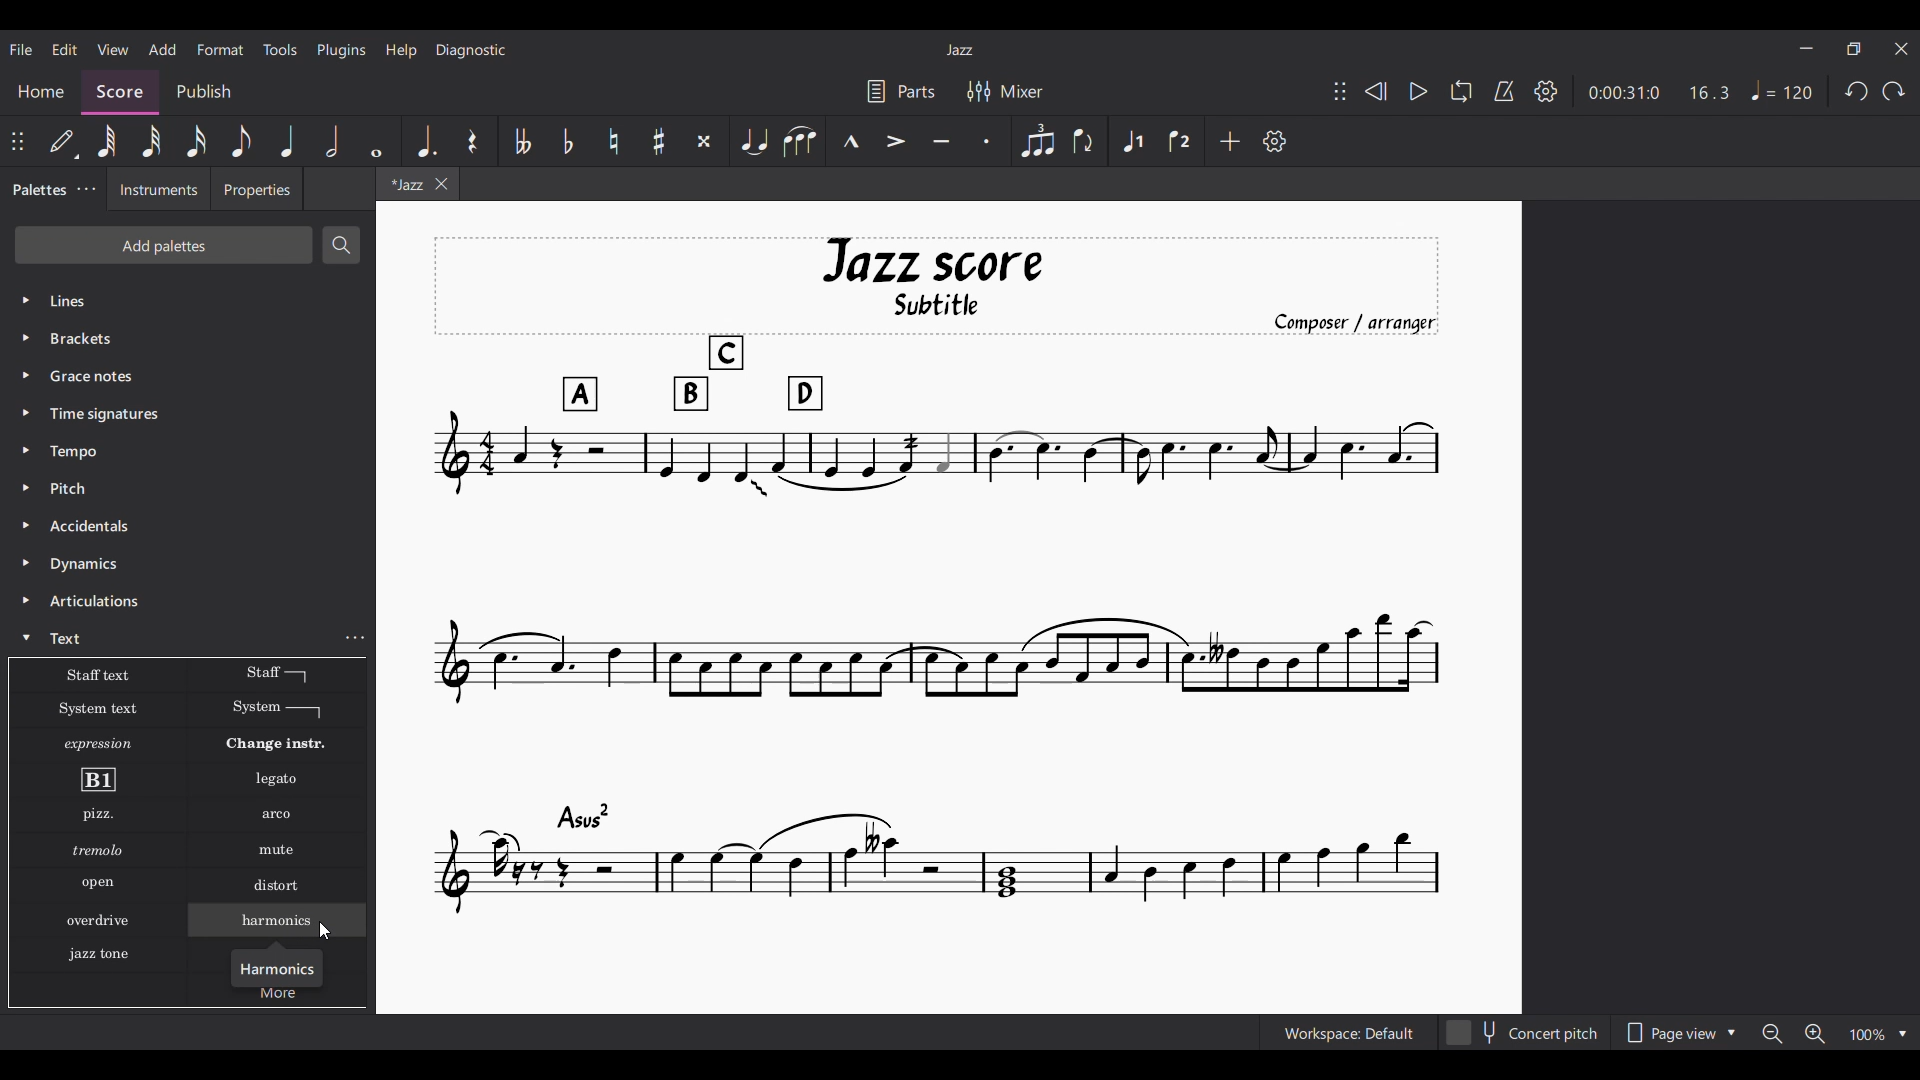  Describe the element at coordinates (17, 141) in the screenshot. I see `Change position` at that location.